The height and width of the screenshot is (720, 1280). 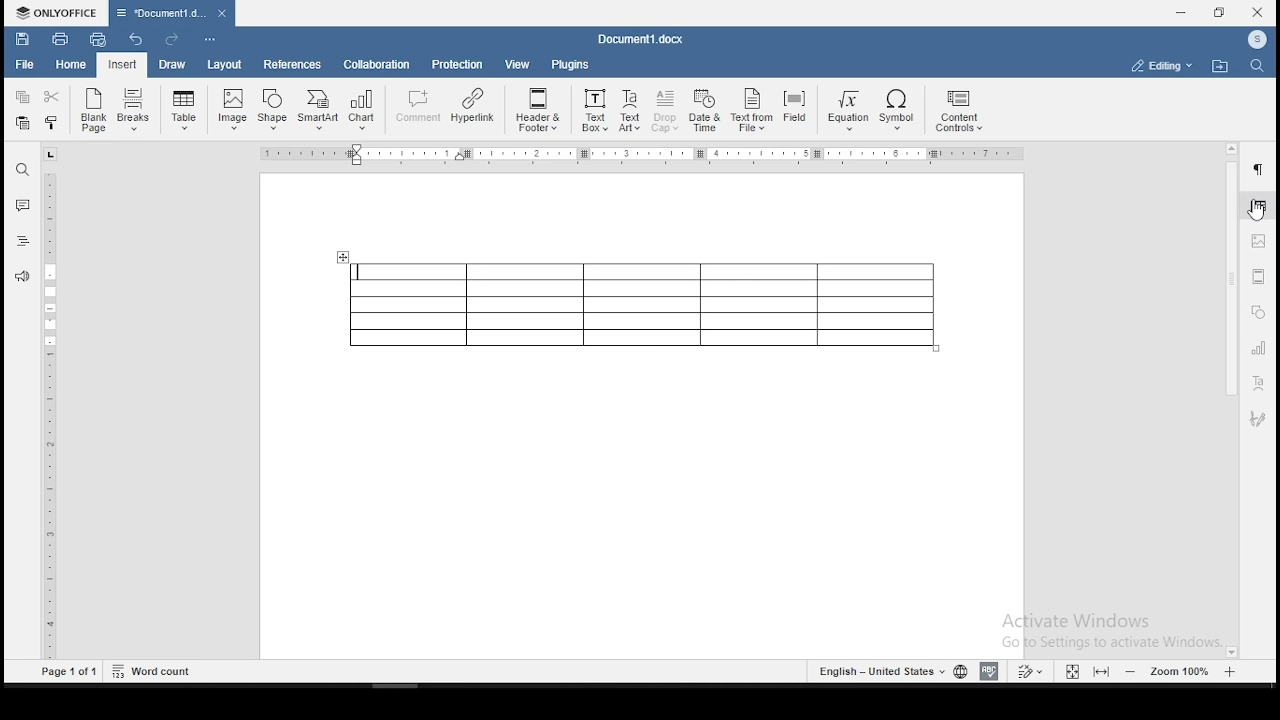 I want to click on comment, so click(x=22, y=203).